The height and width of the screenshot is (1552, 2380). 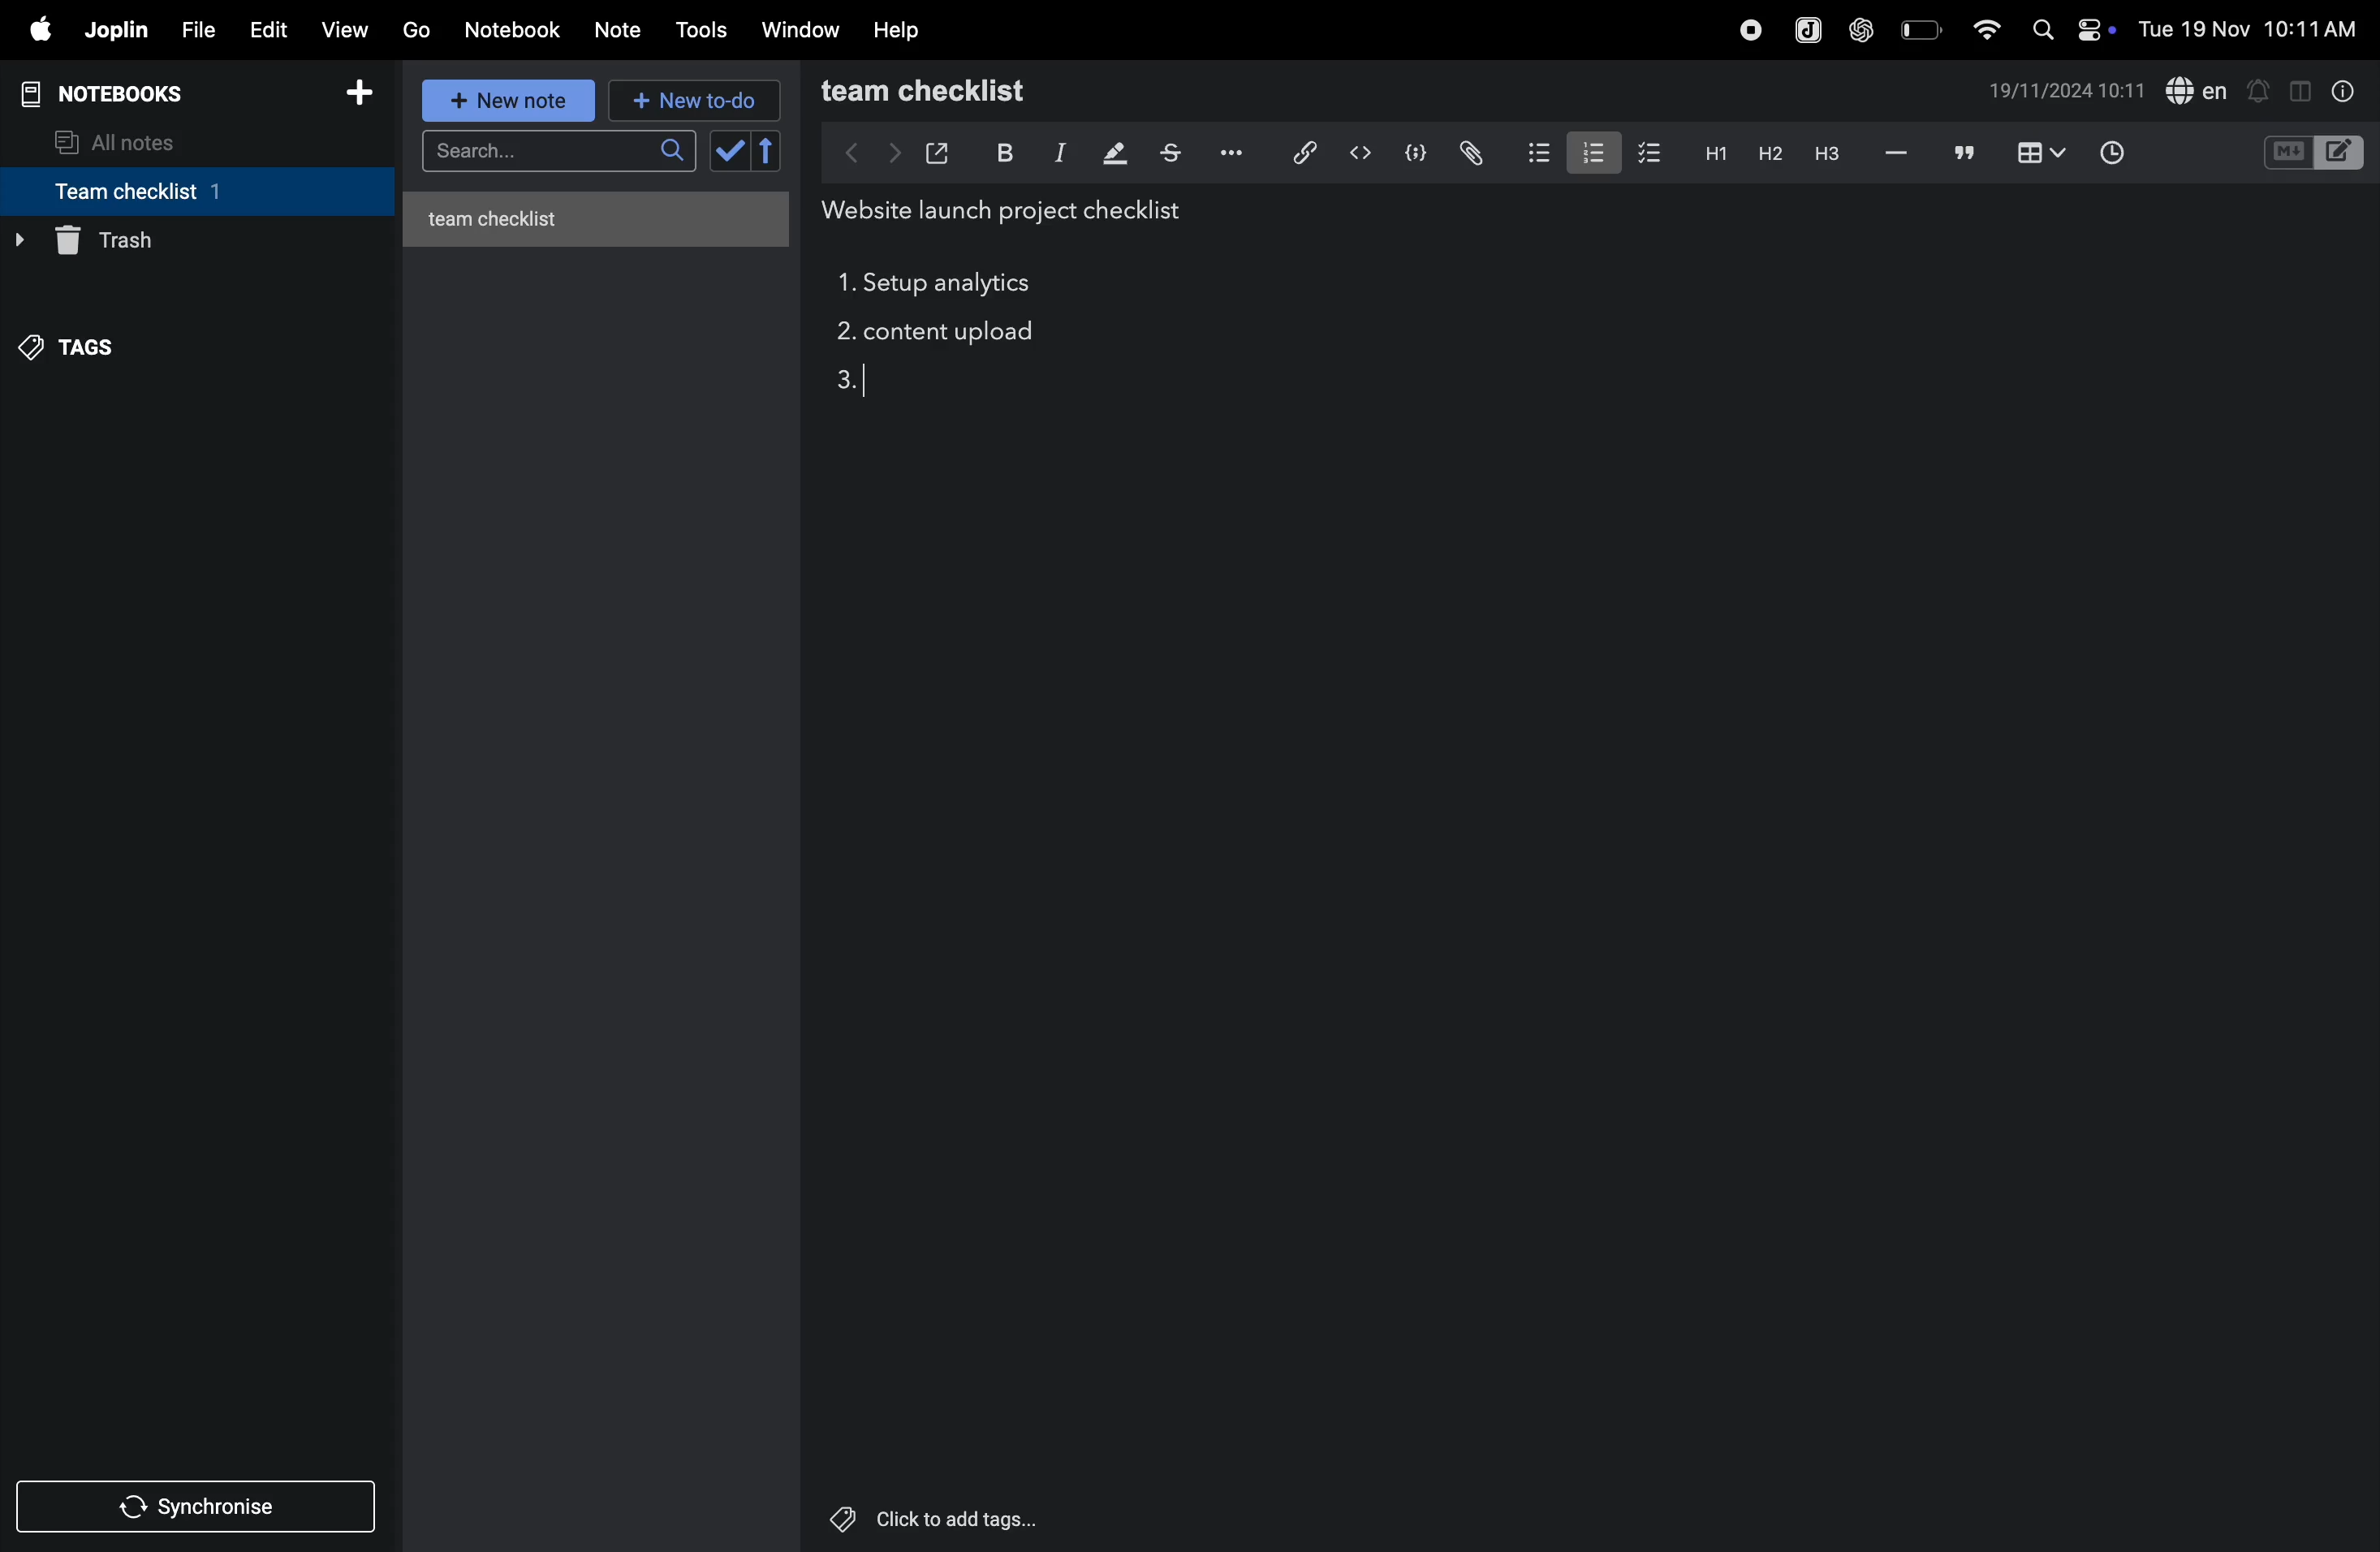 I want to click on strike through, so click(x=1170, y=153).